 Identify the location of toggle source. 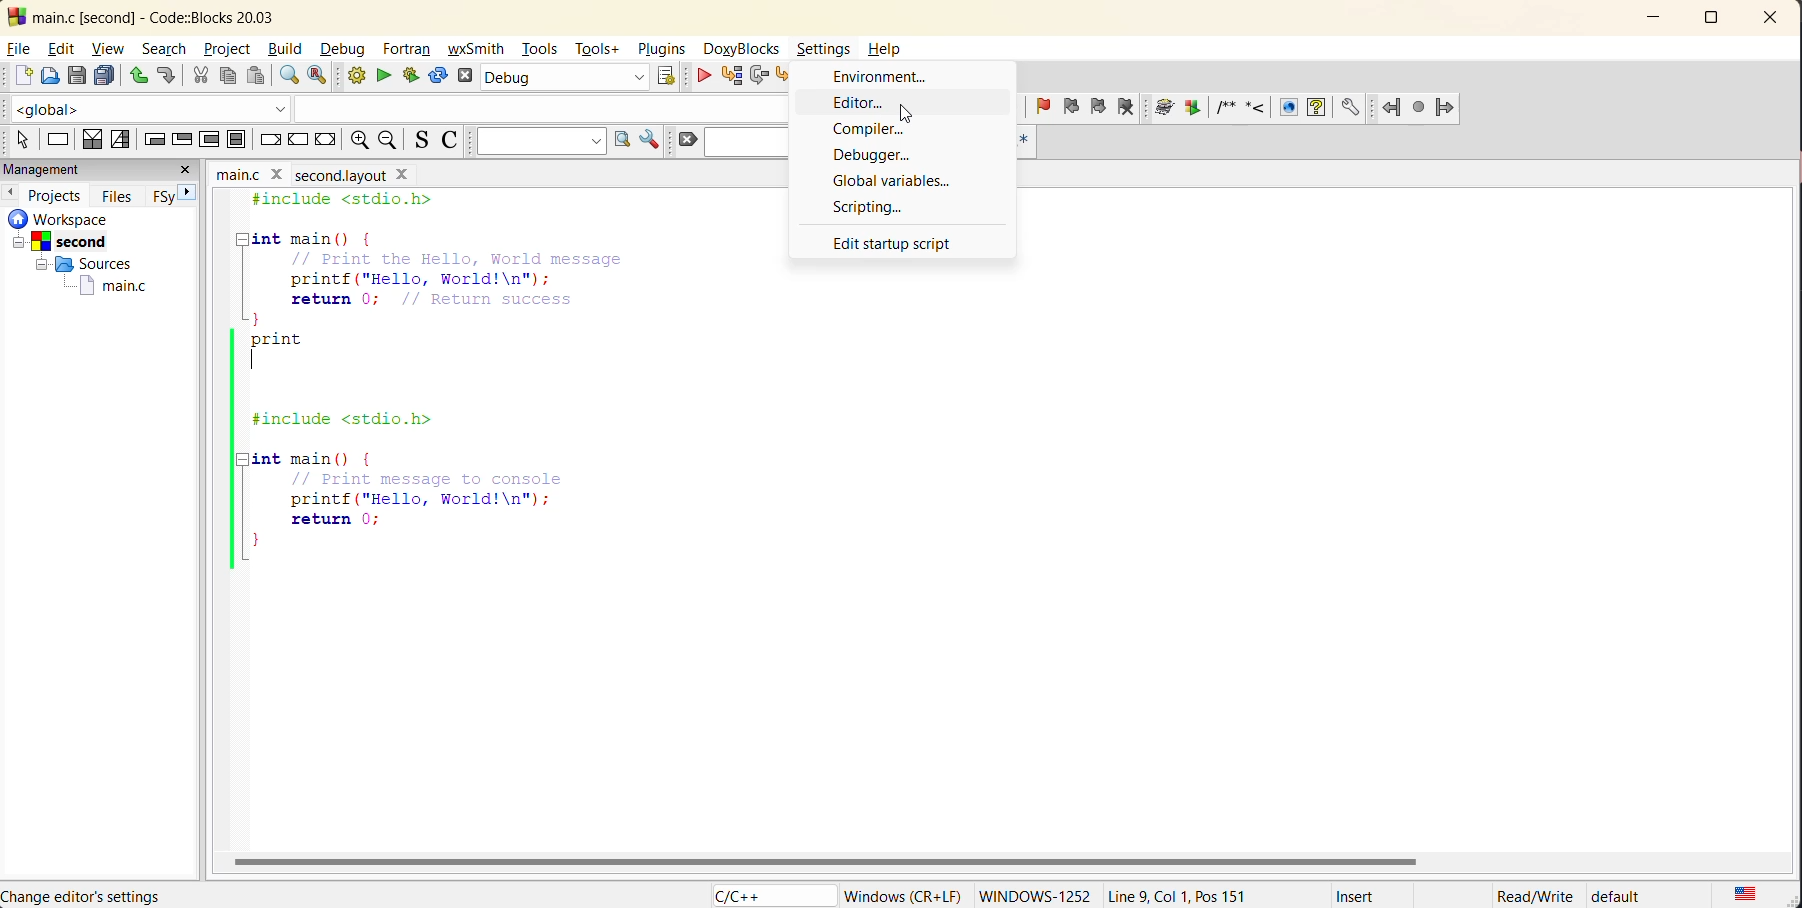
(425, 143).